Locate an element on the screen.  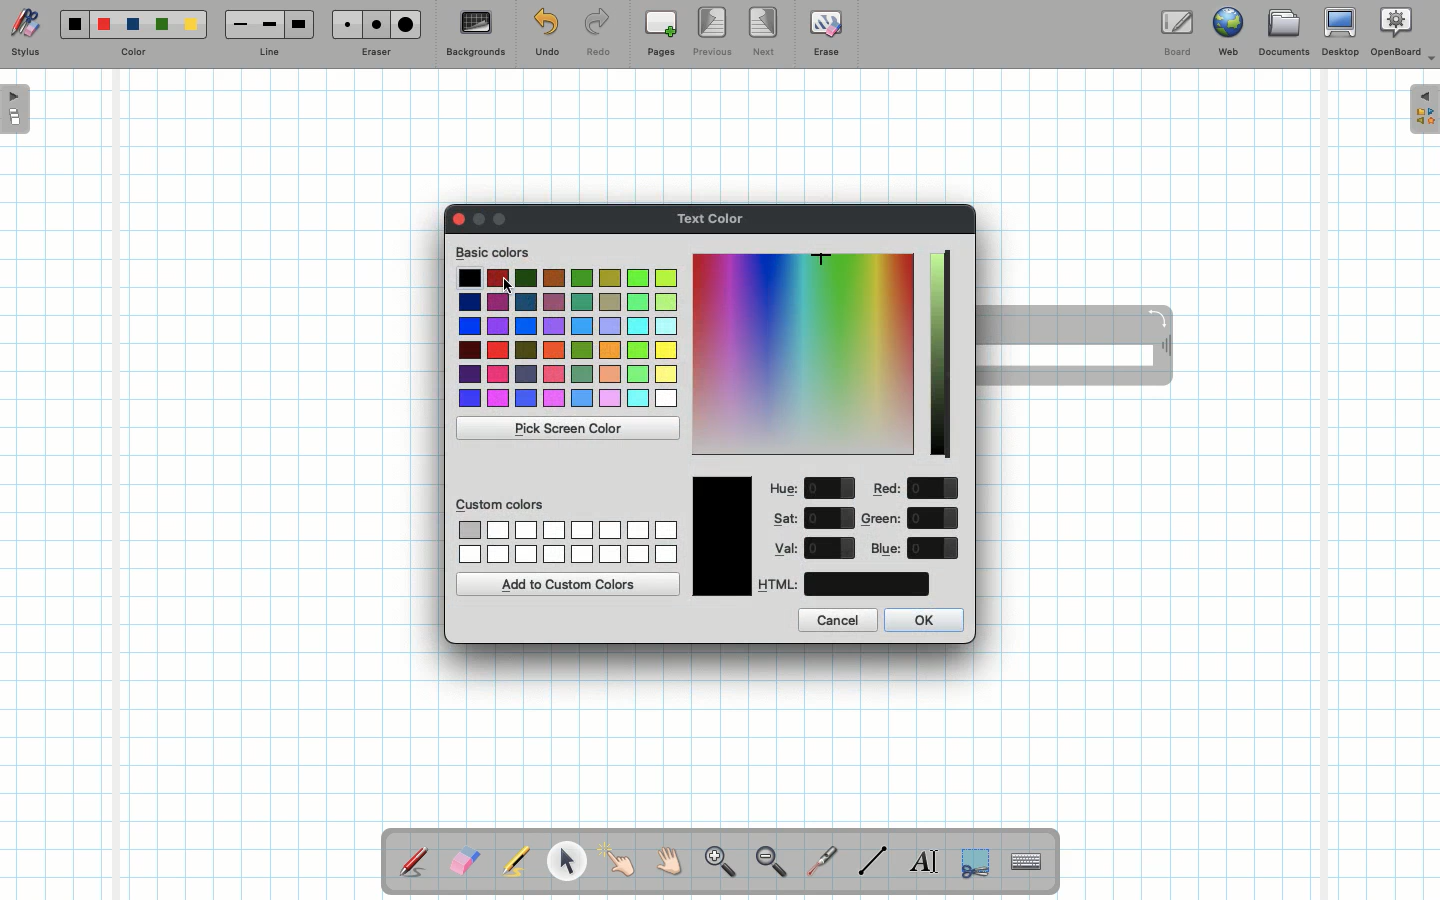
Green is located at coordinates (162, 26).